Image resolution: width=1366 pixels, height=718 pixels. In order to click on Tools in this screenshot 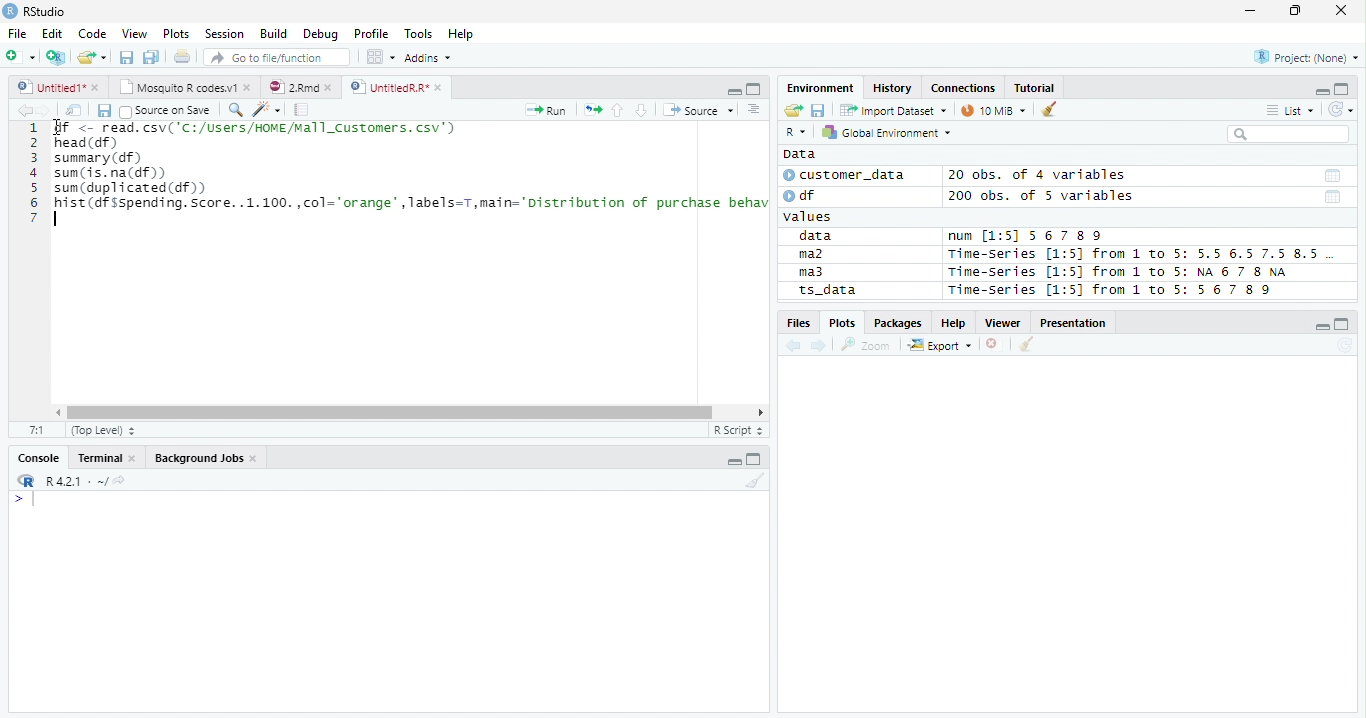, I will do `click(422, 32)`.